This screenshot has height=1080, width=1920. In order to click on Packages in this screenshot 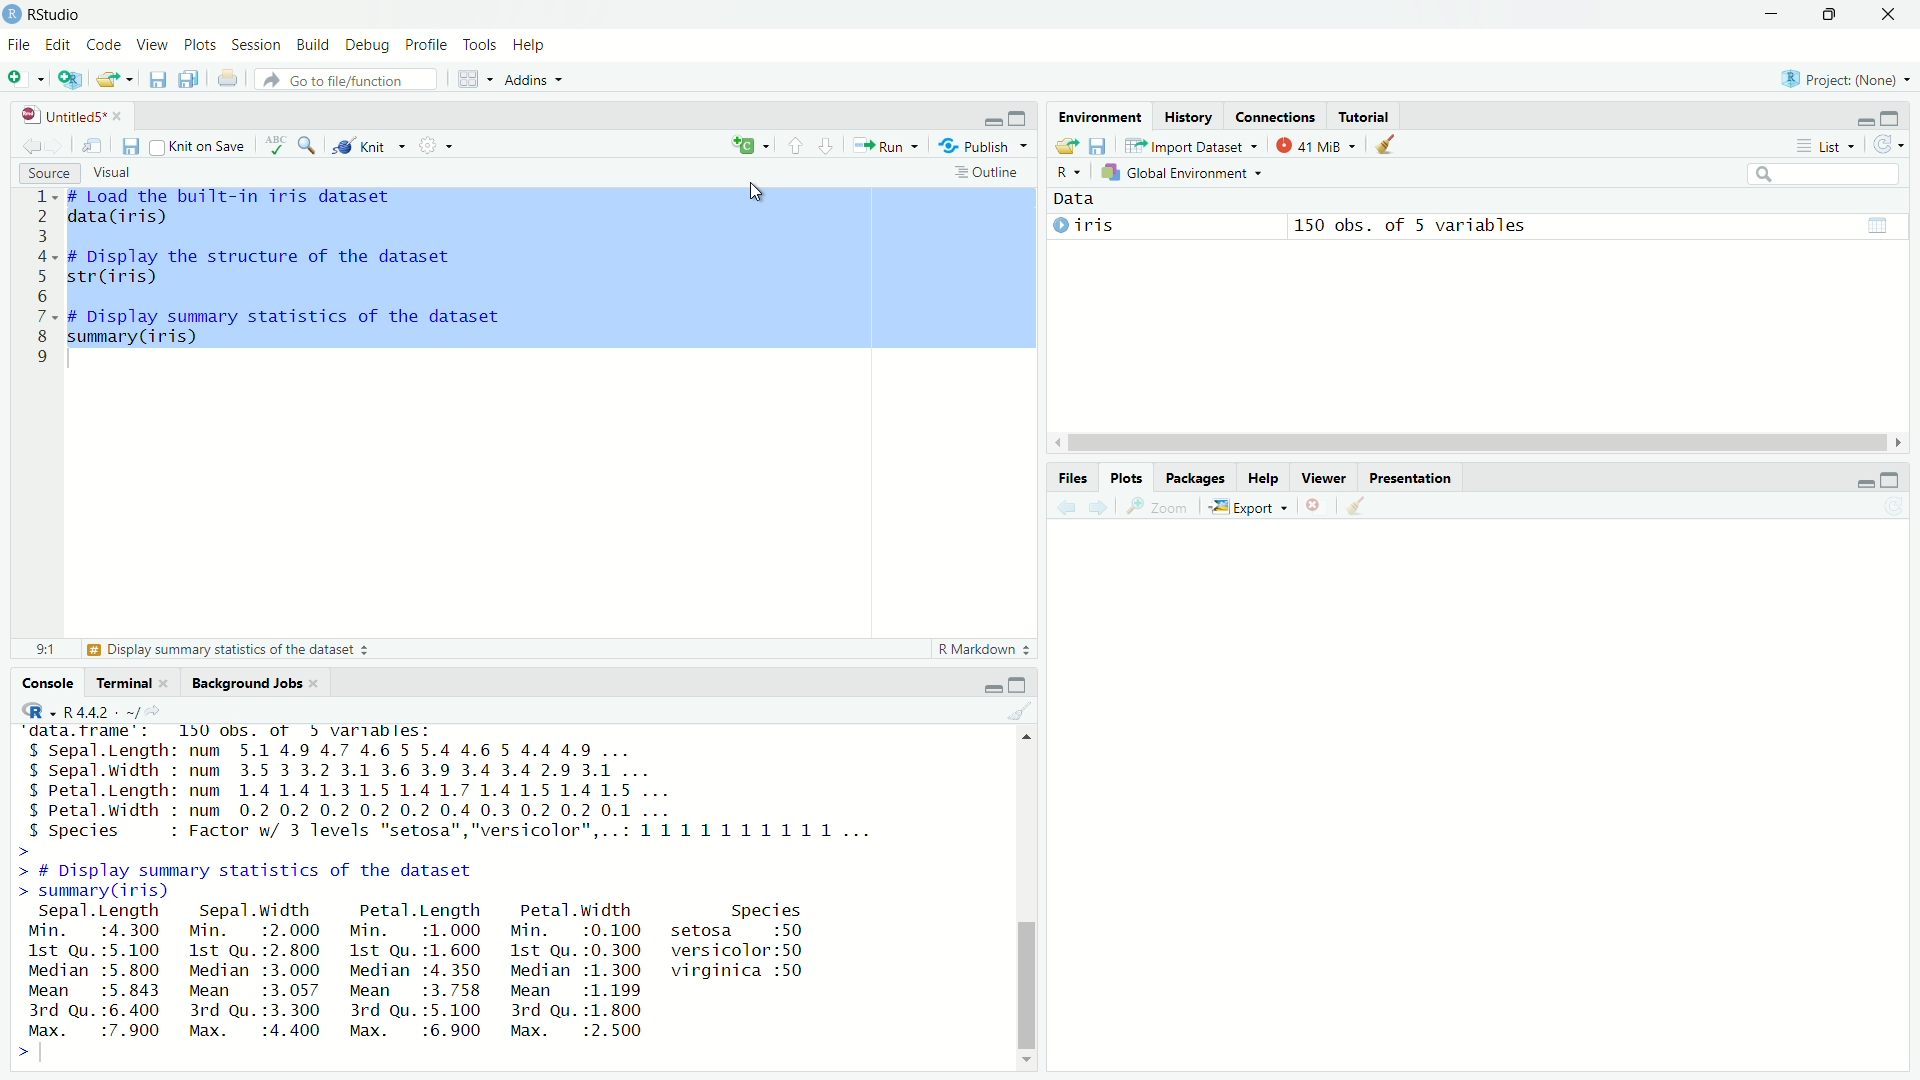, I will do `click(1196, 476)`.